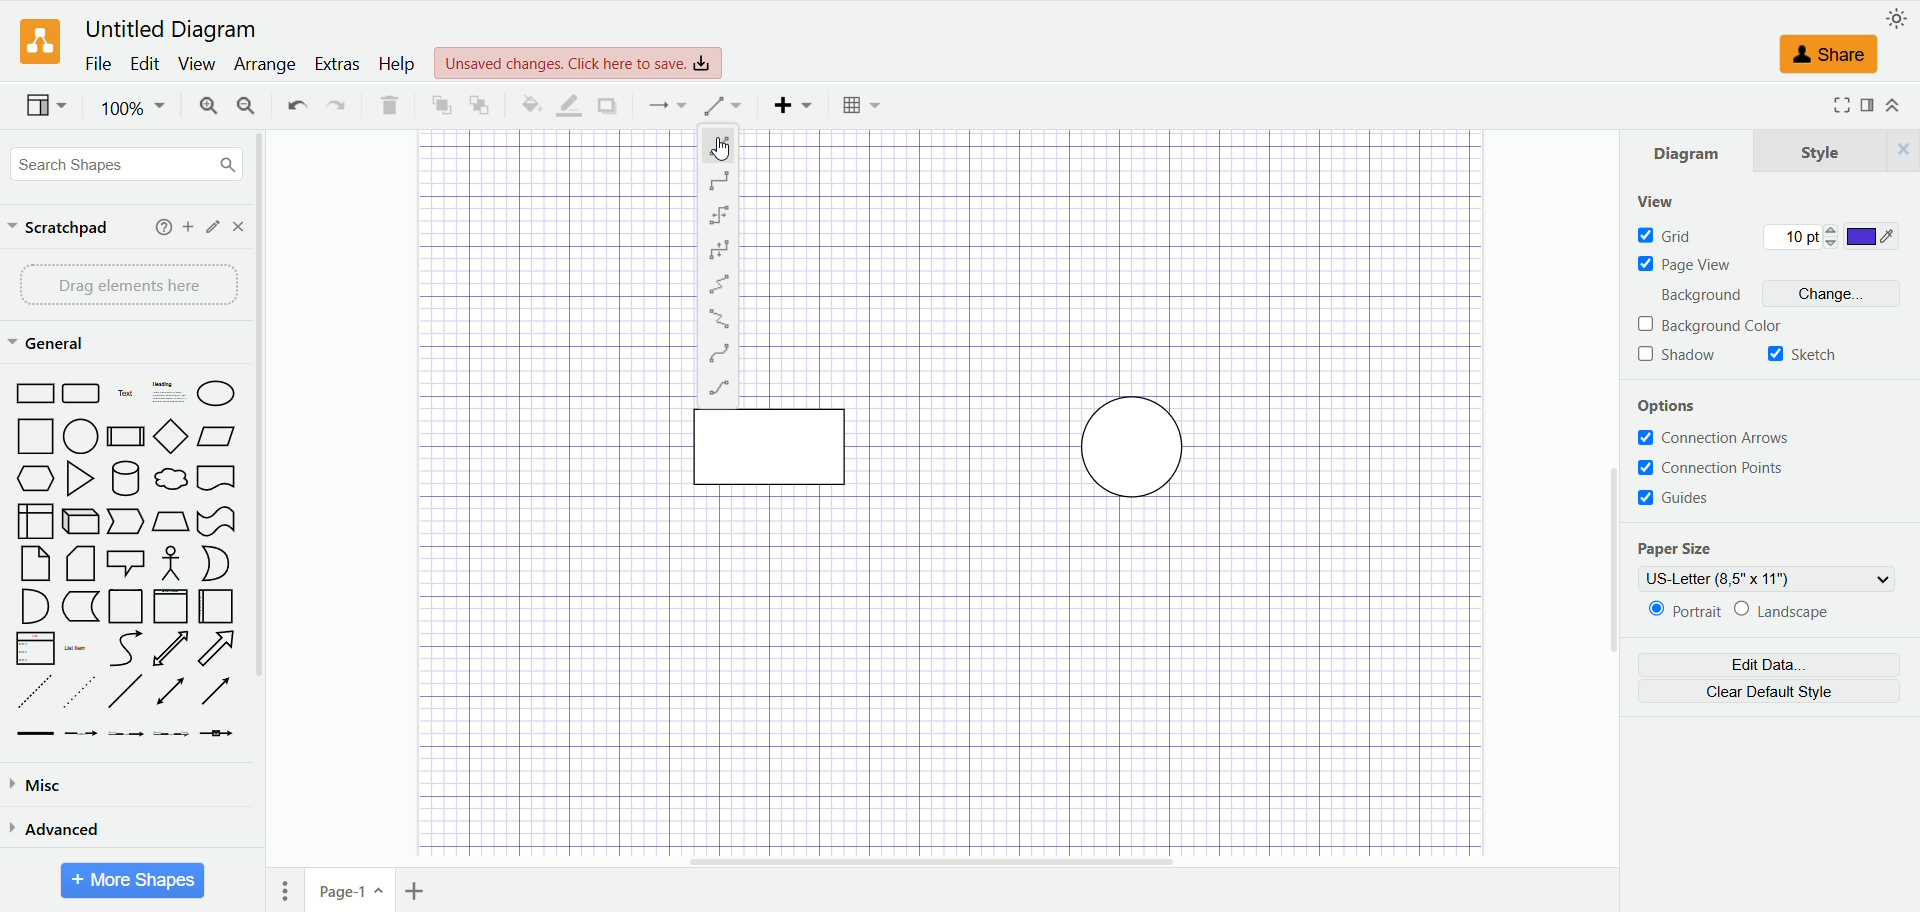 The height and width of the screenshot is (912, 1920). I want to click on format, so click(1870, 105).